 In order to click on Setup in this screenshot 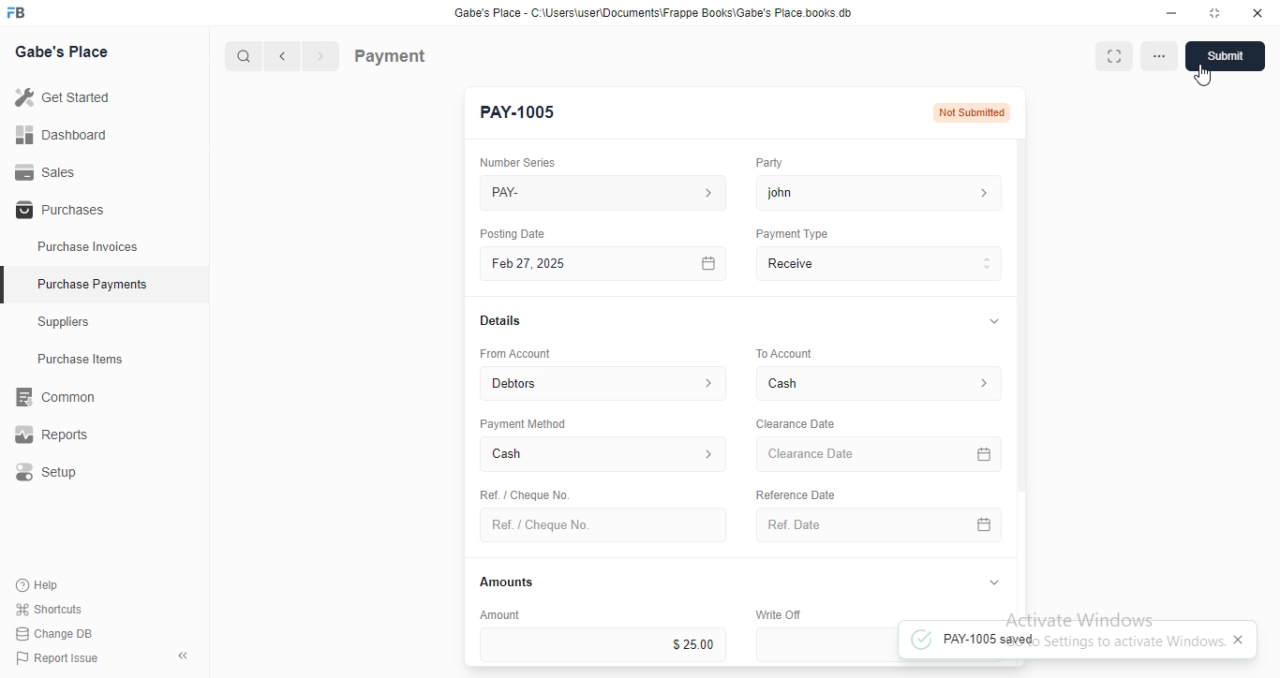, I will do `click(61, 473)`.